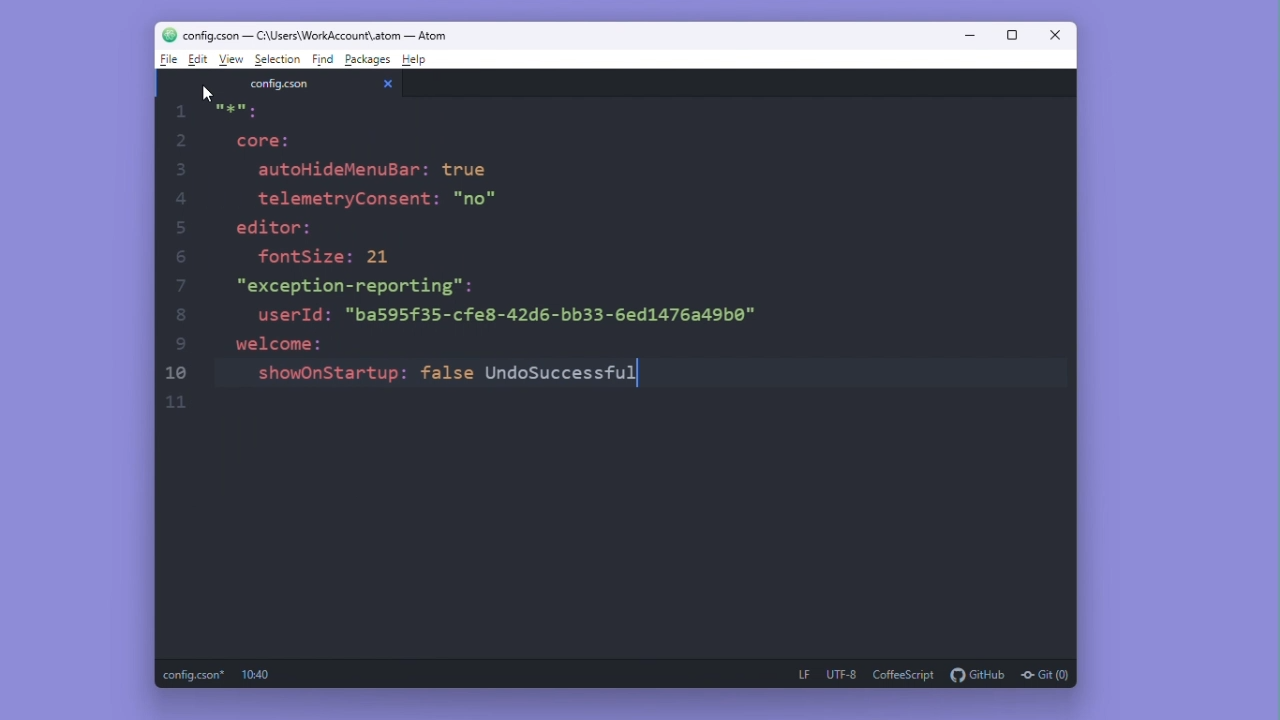 This screenshot has width=1280, height=720. Describe the element at coordinates (797, 672) in the screenshot. I see `LF` at that location.